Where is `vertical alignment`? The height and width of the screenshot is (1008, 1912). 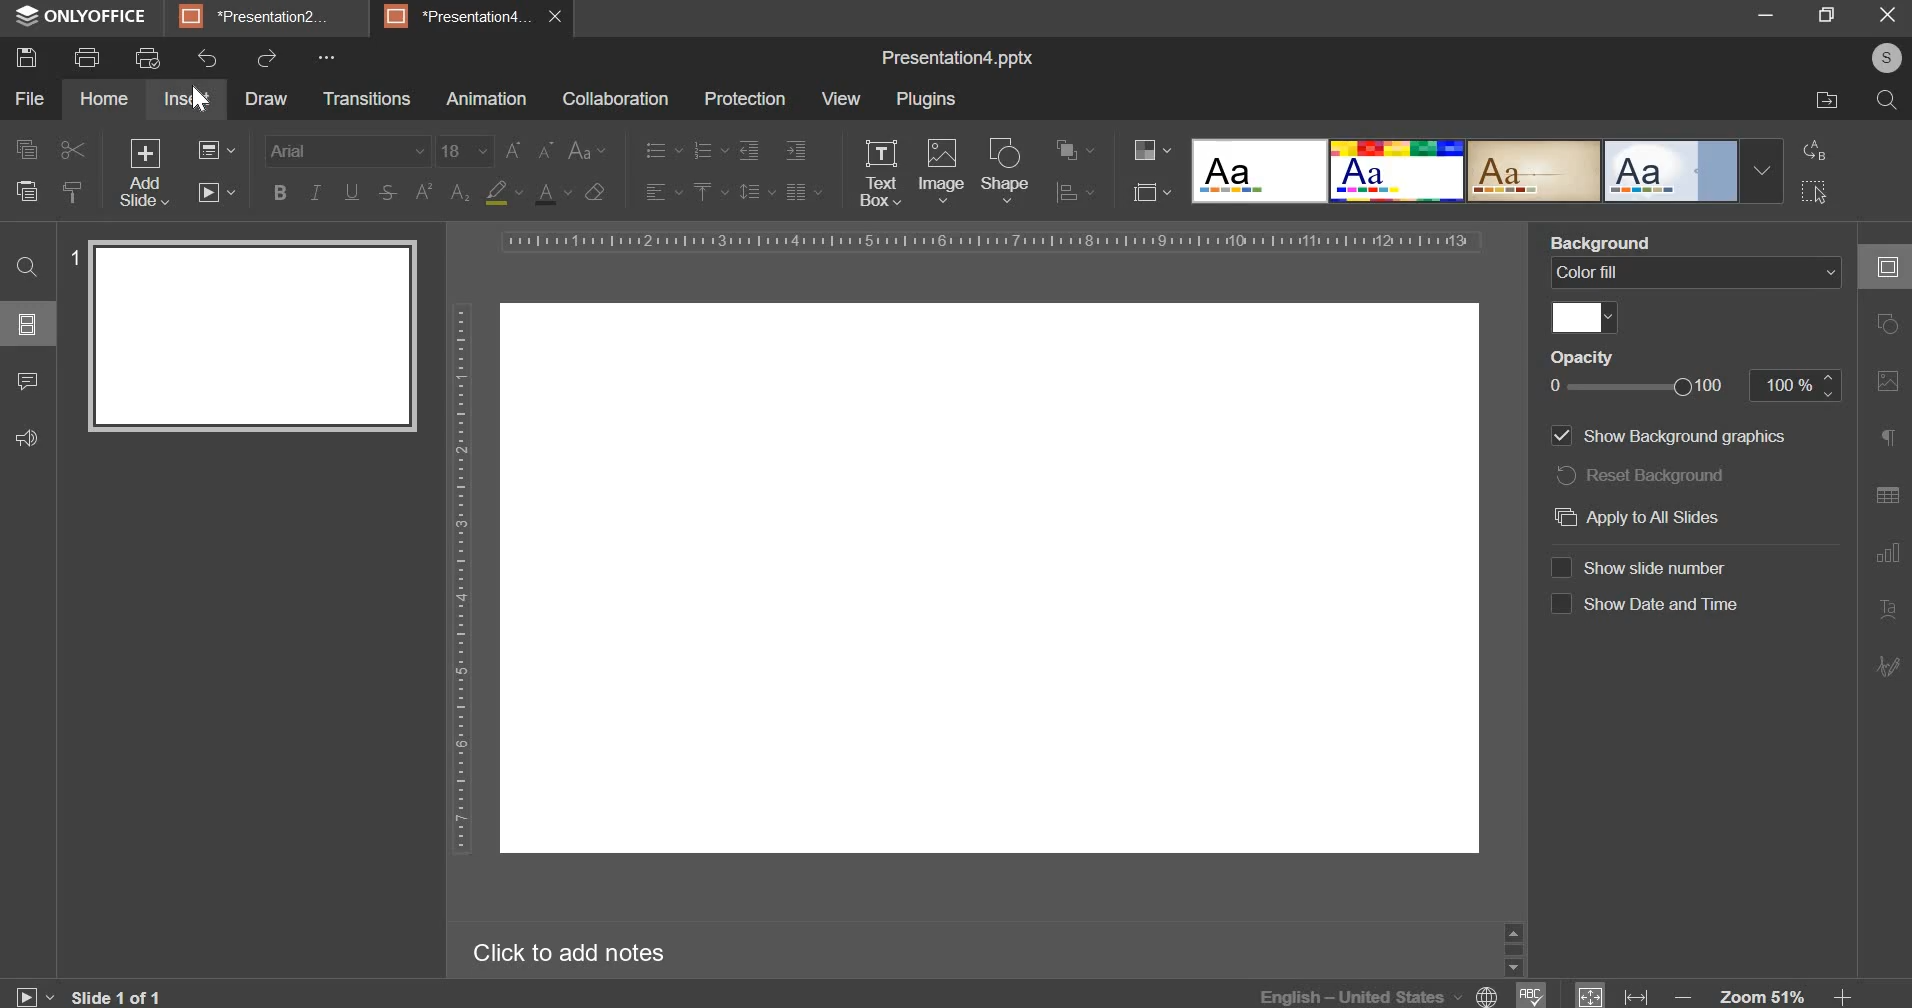
vertical alignment is located at coordinates (710, 190).